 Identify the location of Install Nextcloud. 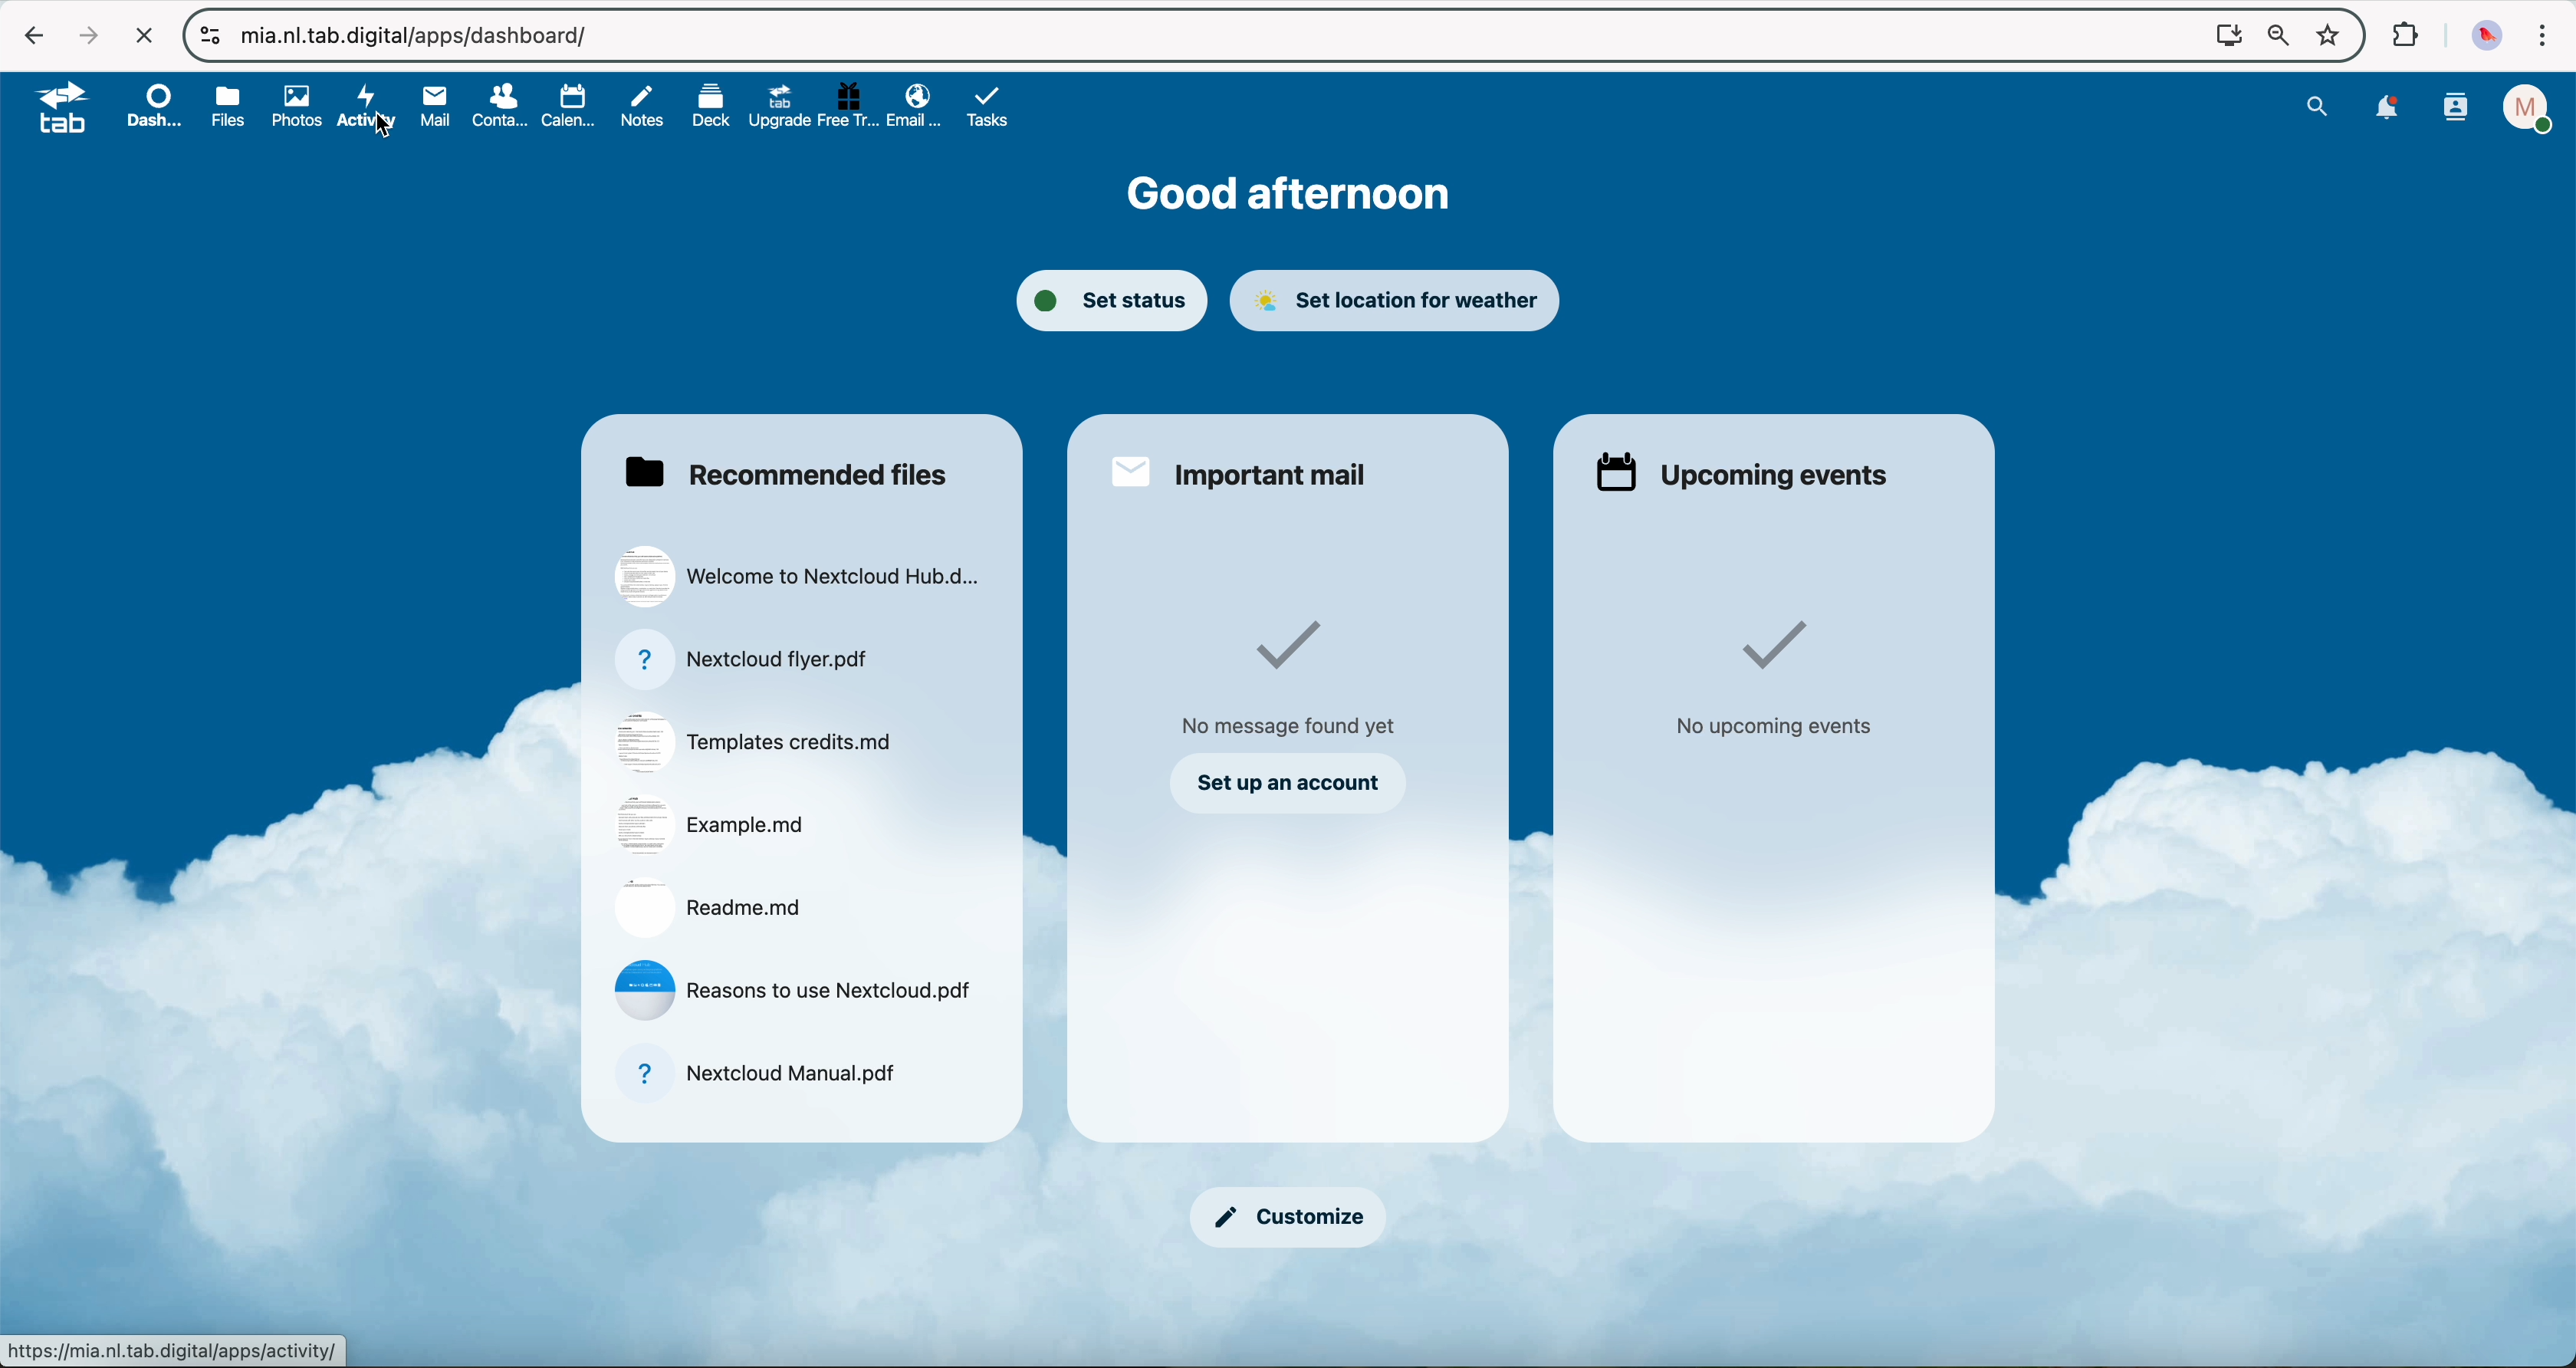
(2225, 38).